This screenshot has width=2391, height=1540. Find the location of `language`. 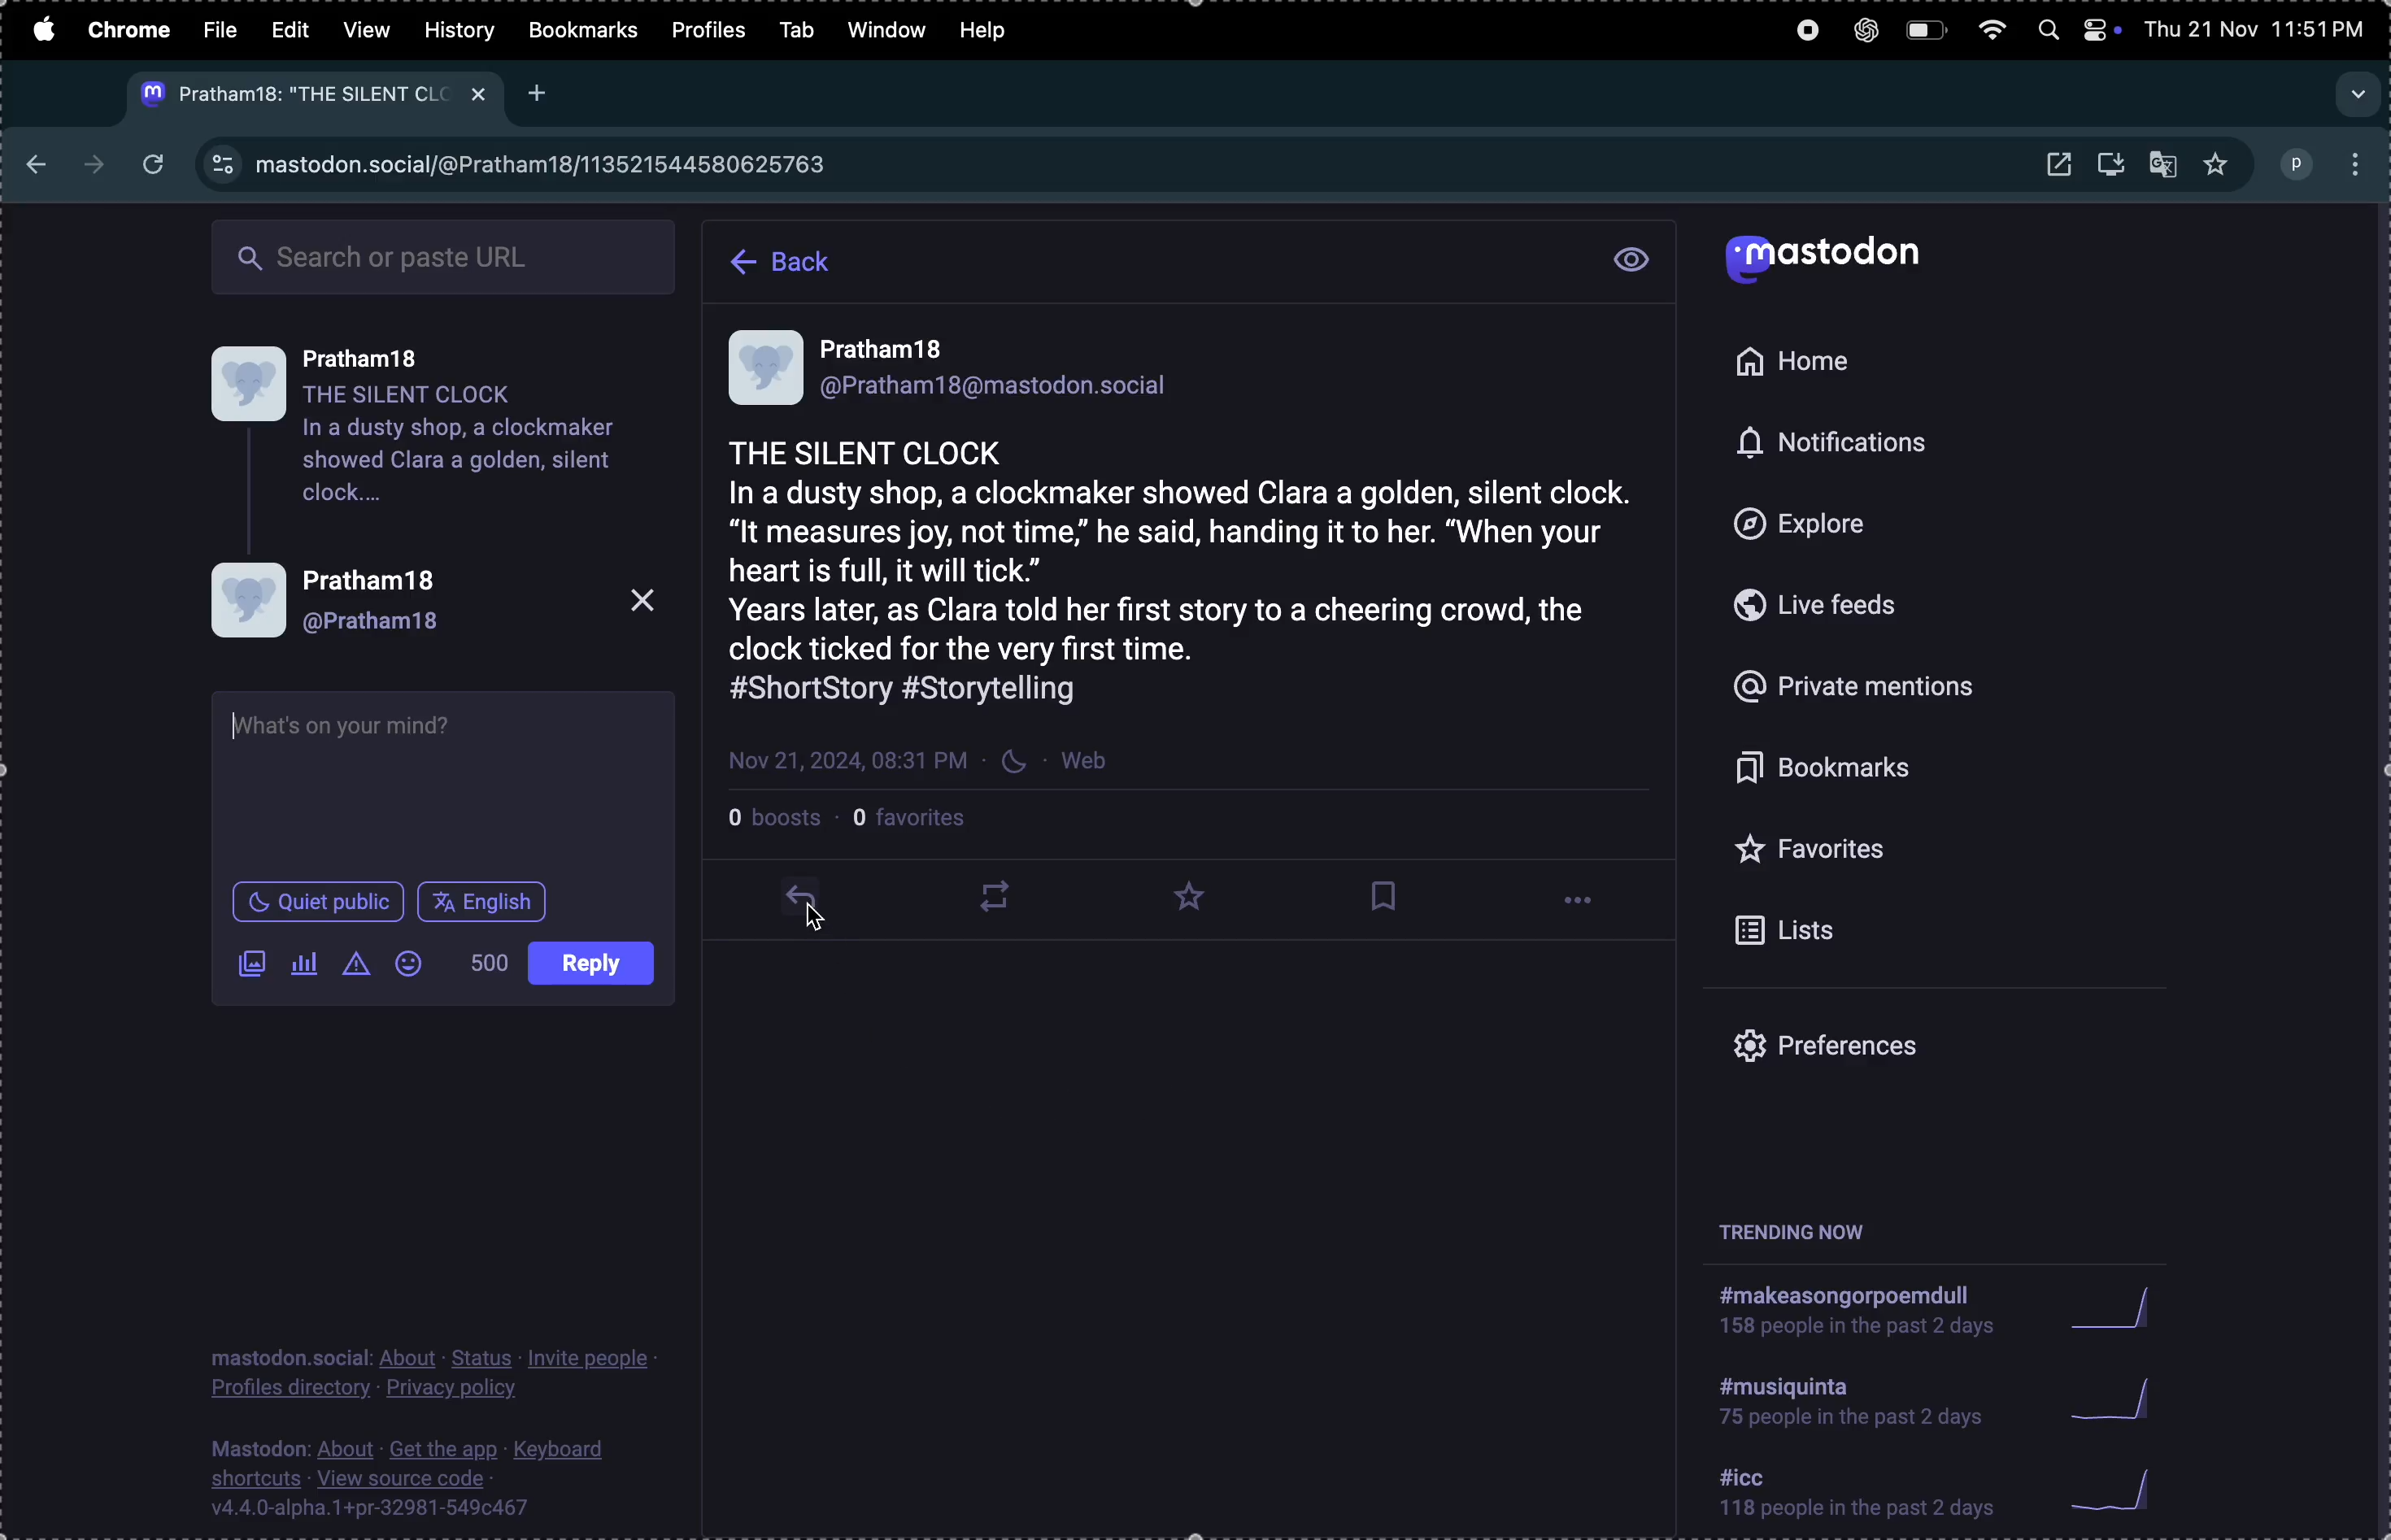

language is located at coordinates (600, 965).